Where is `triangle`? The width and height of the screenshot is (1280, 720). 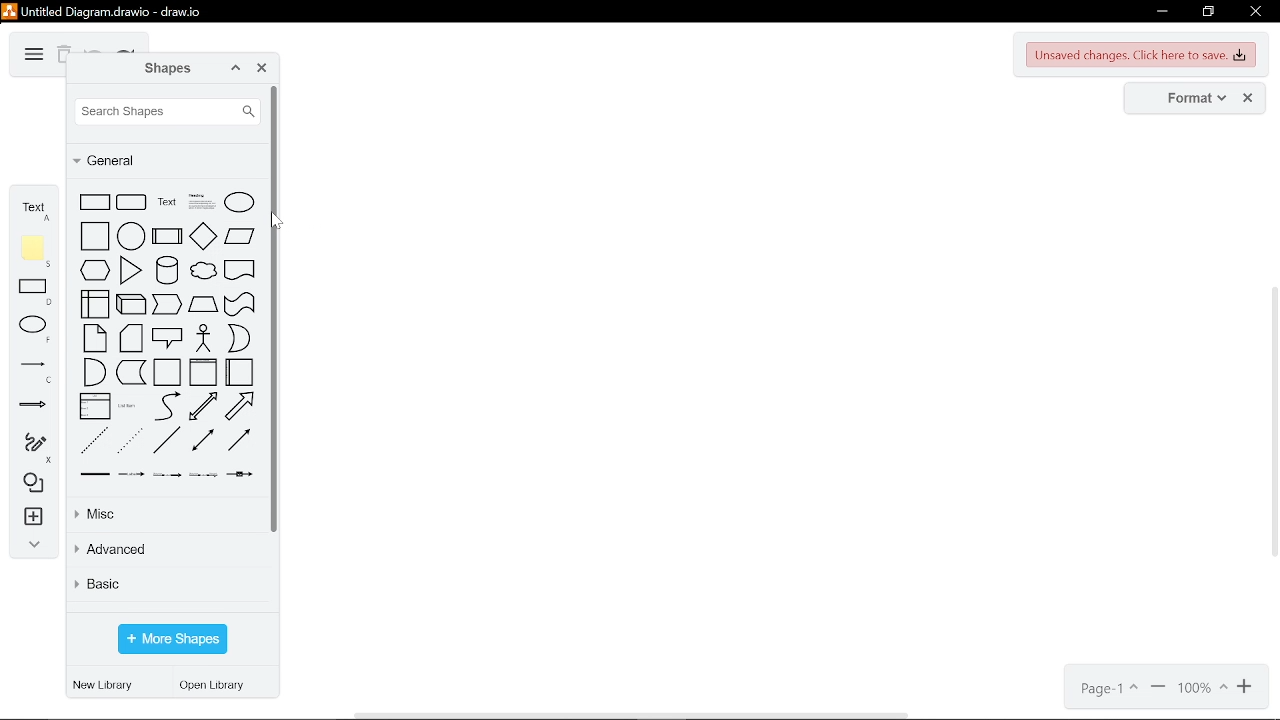 triangle is located at coordinates (131, 271).